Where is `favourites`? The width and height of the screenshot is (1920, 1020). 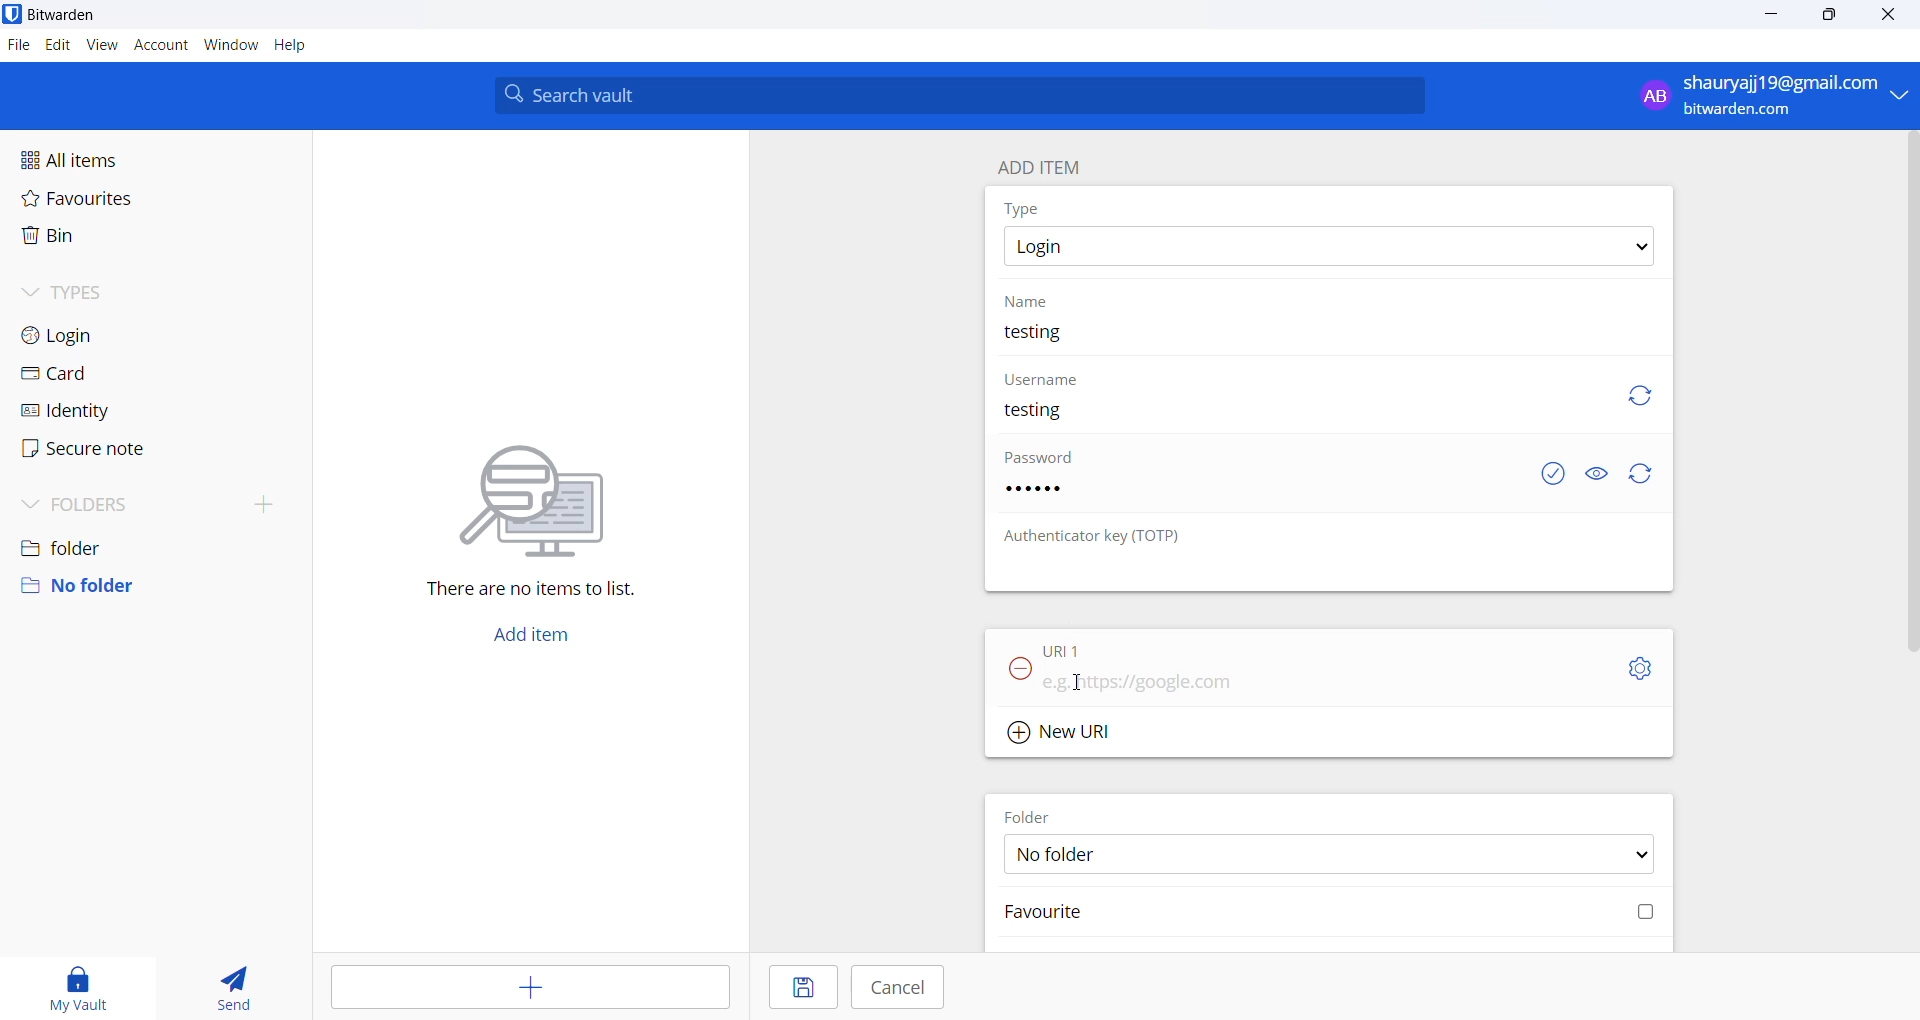 favourites is located at coordinates (113, 198).